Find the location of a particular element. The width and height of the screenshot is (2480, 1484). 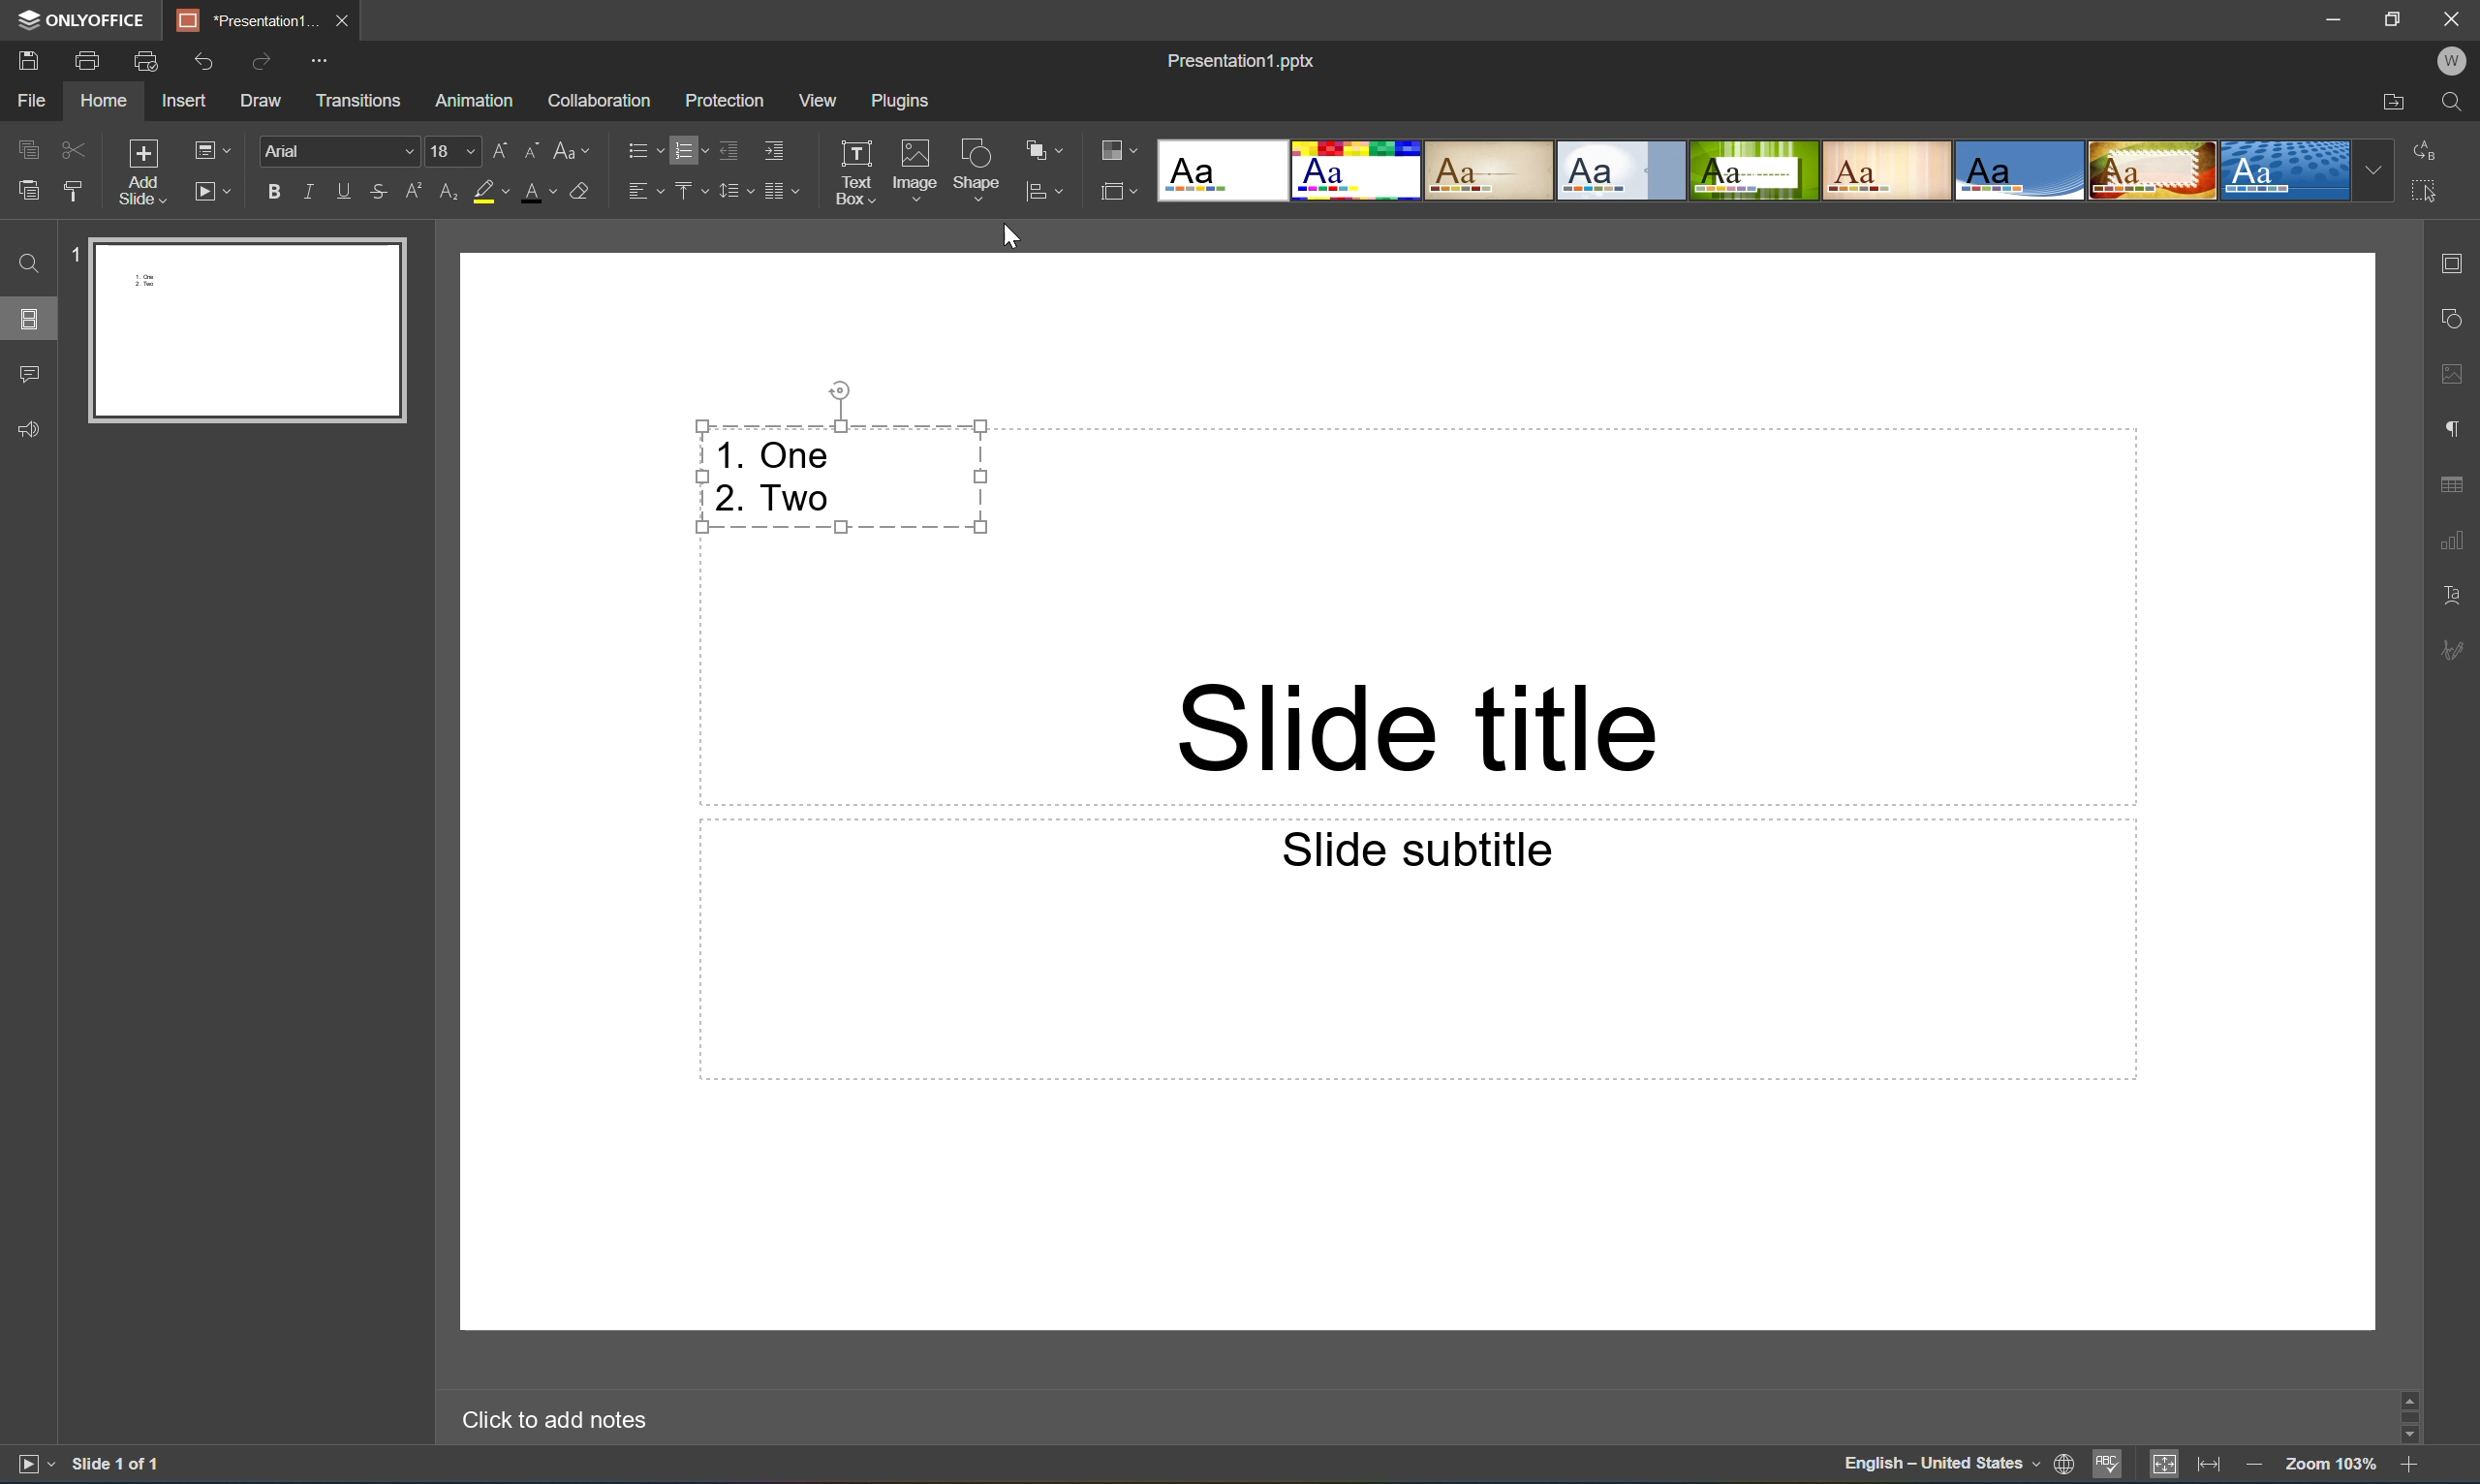

Slide show is located at coordinates (31, 1464).